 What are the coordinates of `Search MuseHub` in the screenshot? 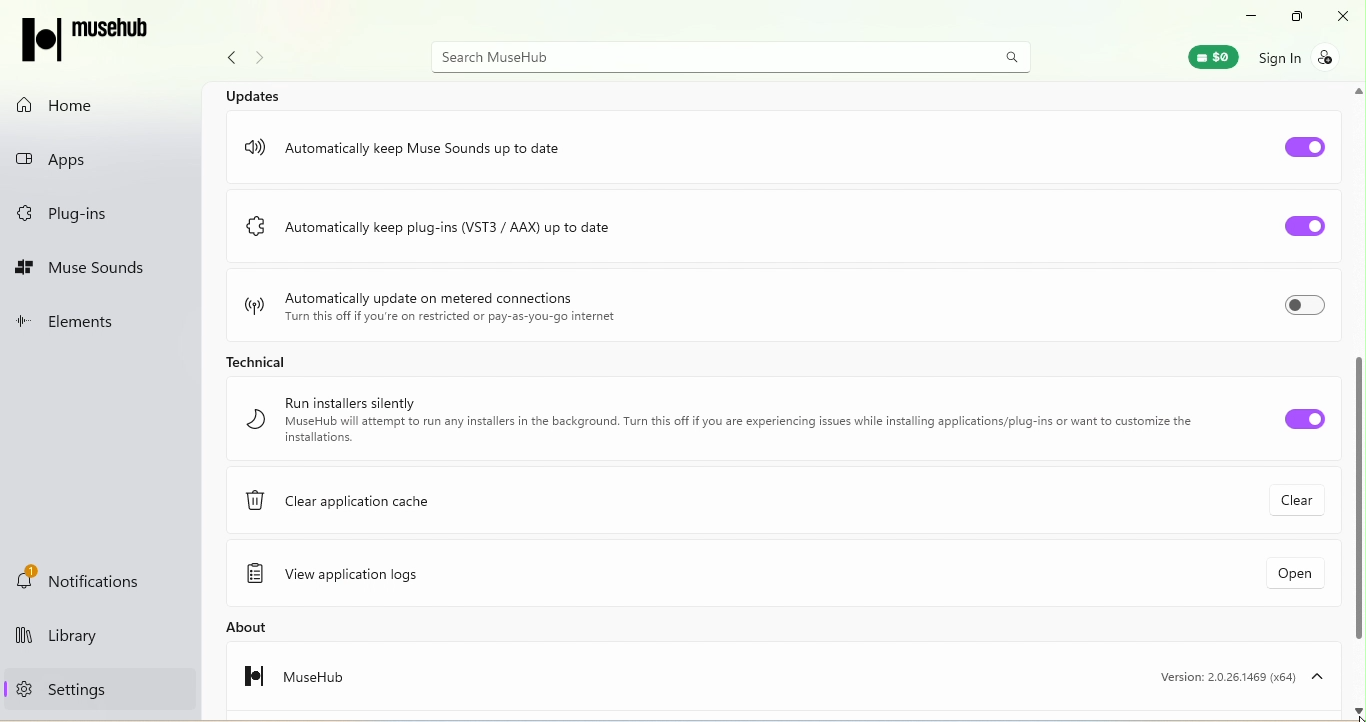 It's located at (734, 56).